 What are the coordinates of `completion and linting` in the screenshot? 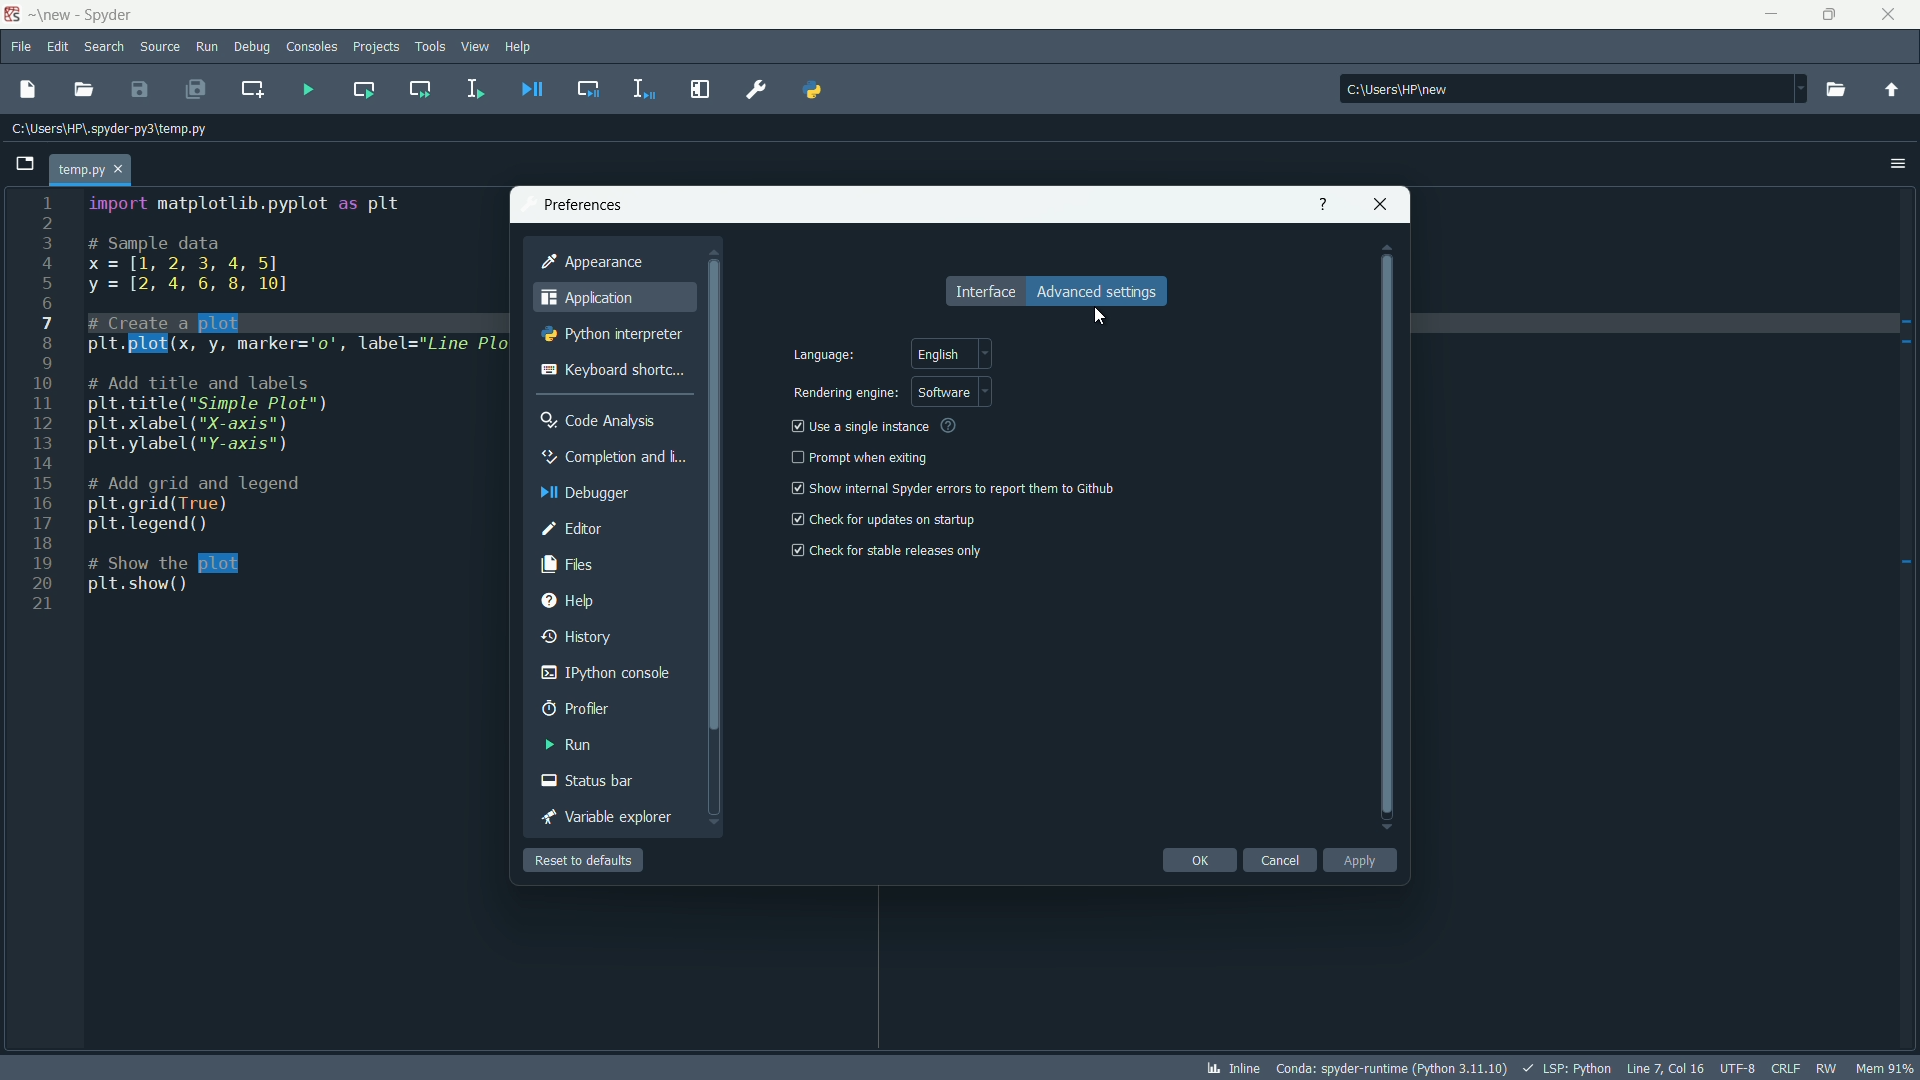 It's located at (612, 458).